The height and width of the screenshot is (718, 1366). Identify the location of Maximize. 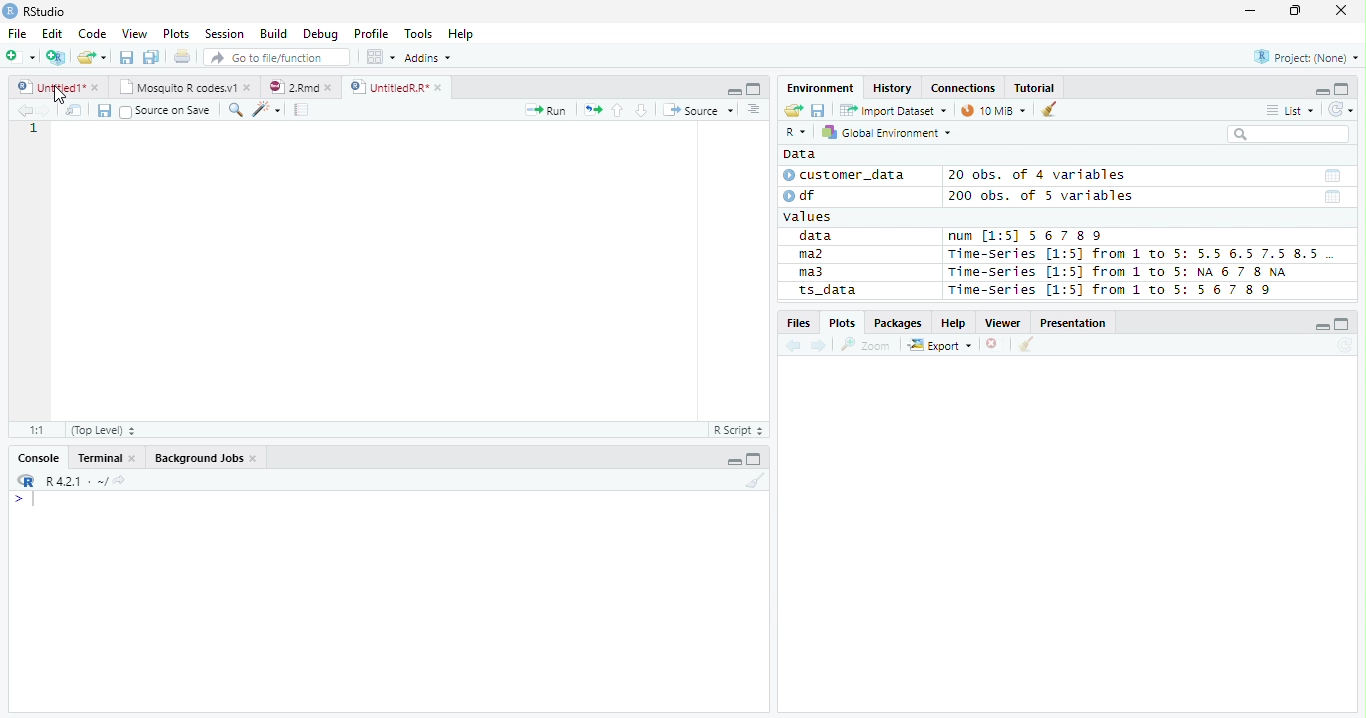
(753, 88).